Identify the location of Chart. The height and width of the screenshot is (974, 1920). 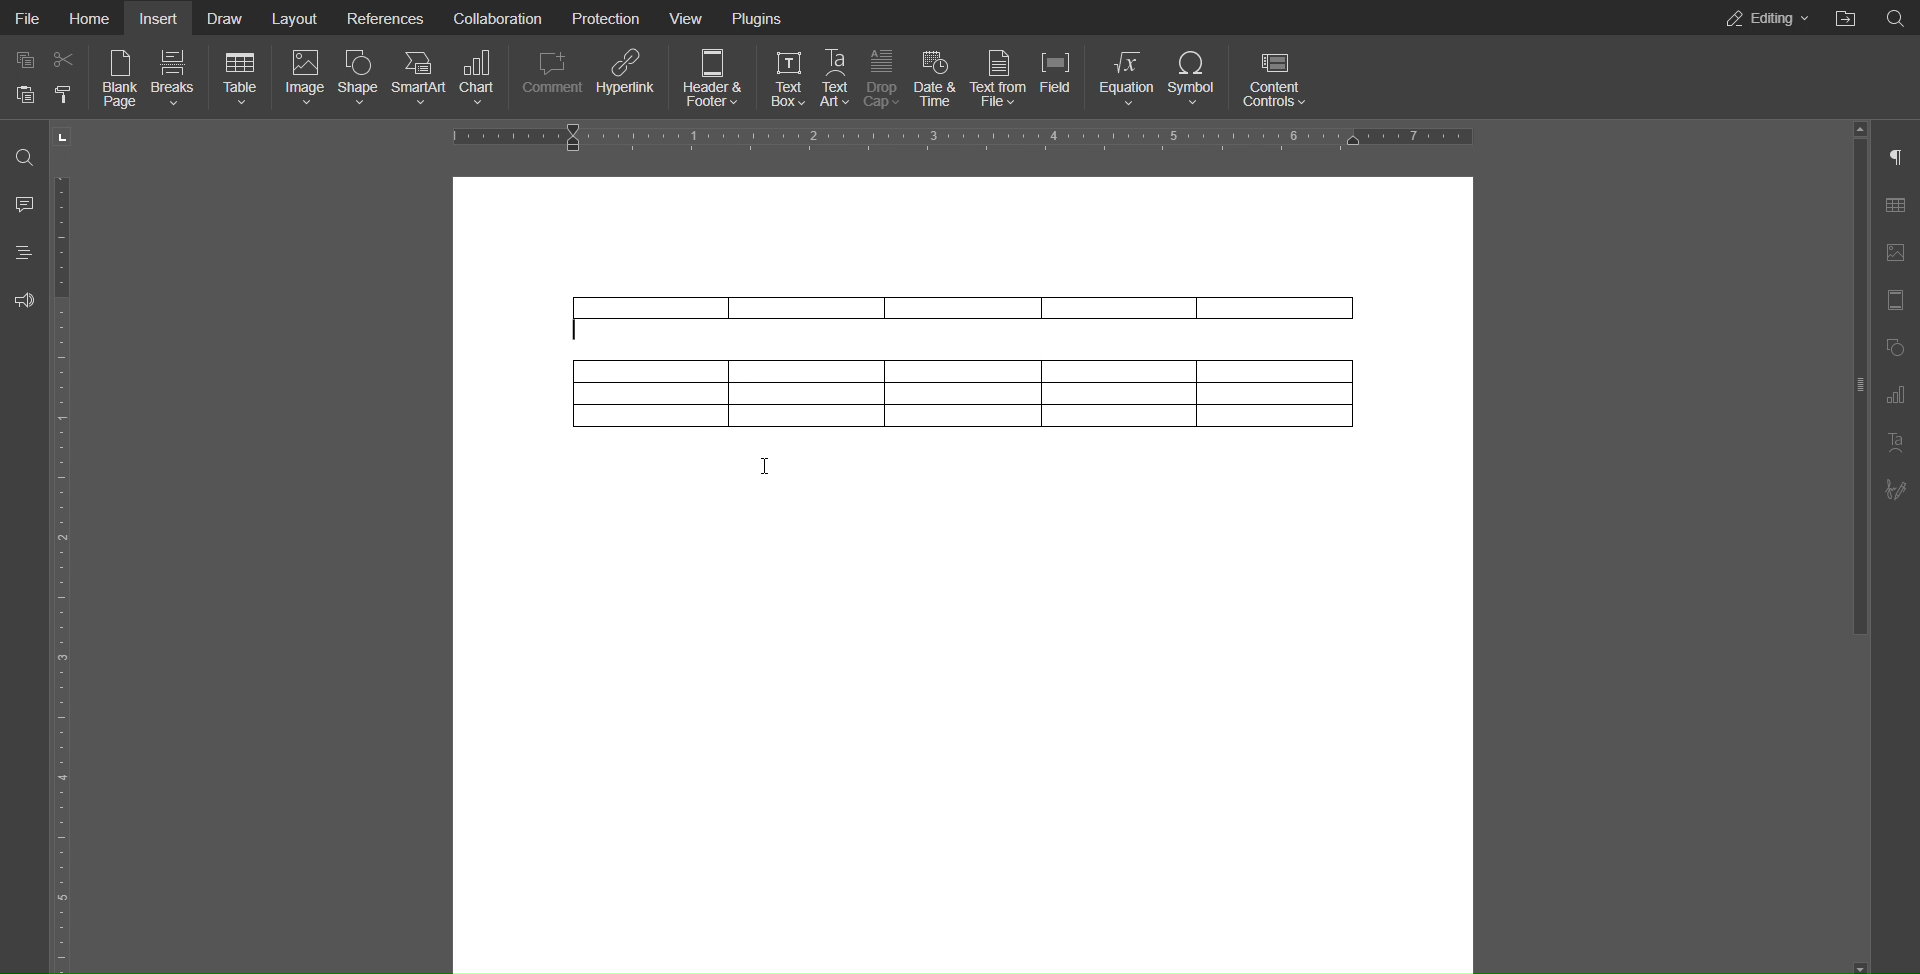
(479, 80).